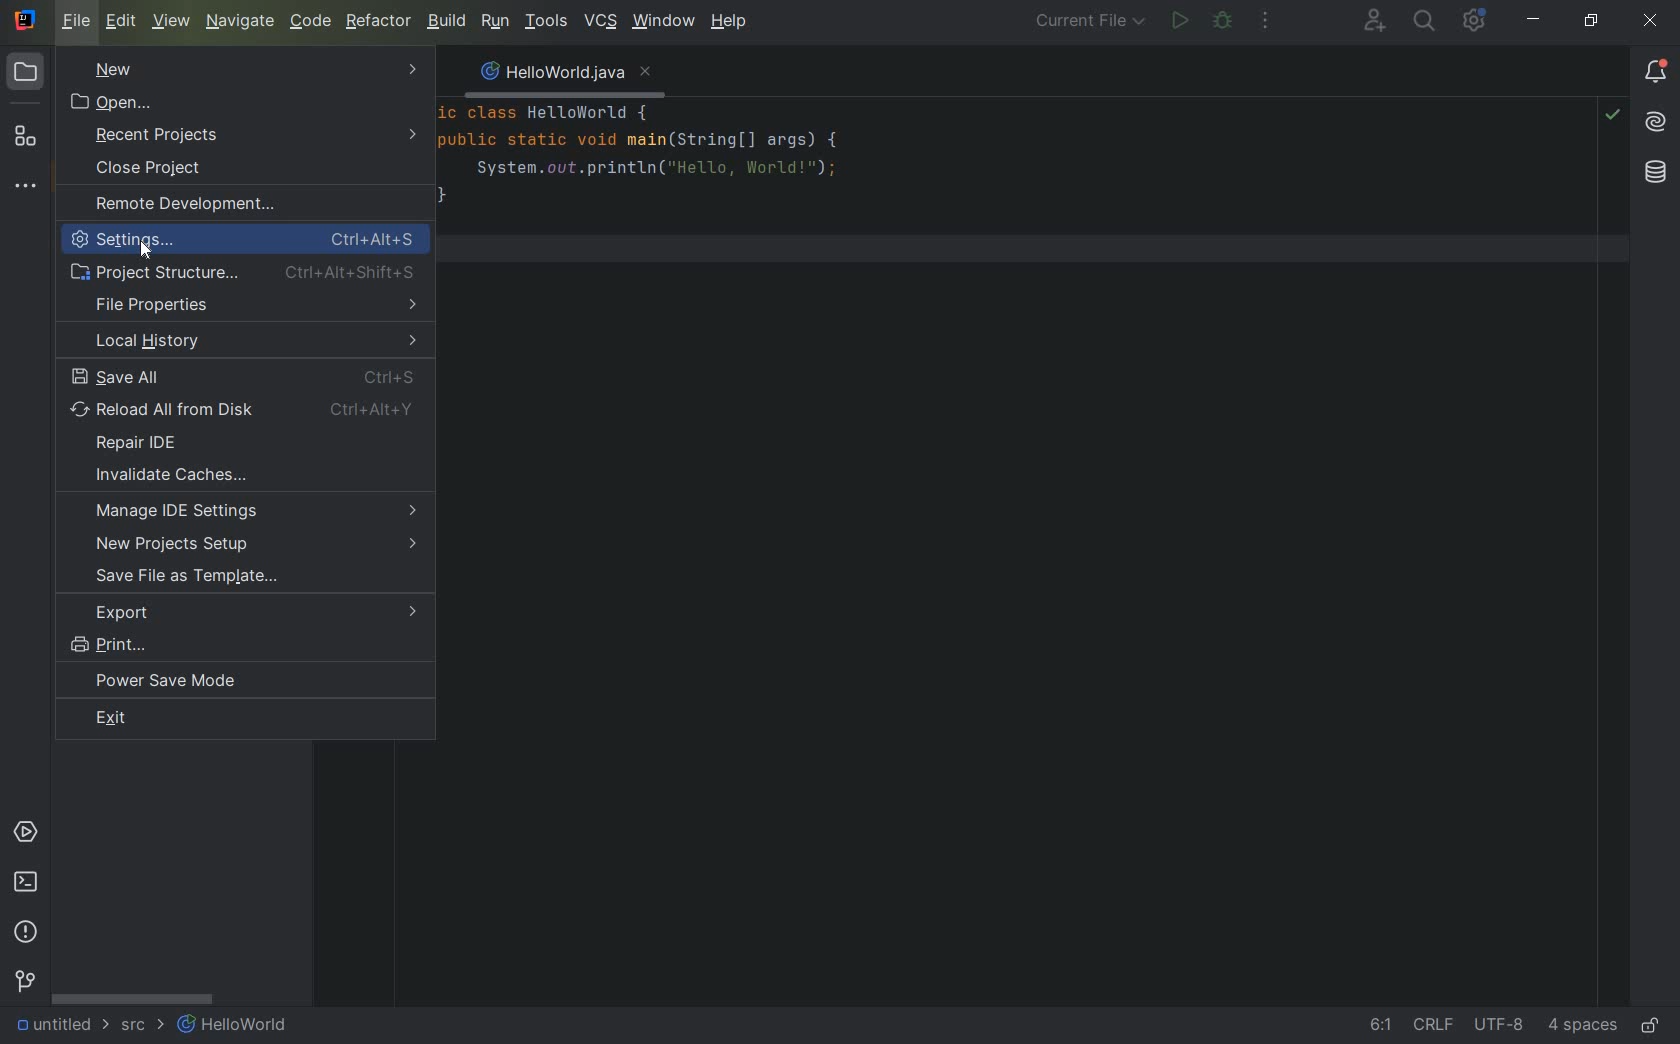 This screenshot has height=1044, width=1680. Describe the element at coordinates (258, 136) in the screenshot. I see `RECENT PROJECTS` at that location.